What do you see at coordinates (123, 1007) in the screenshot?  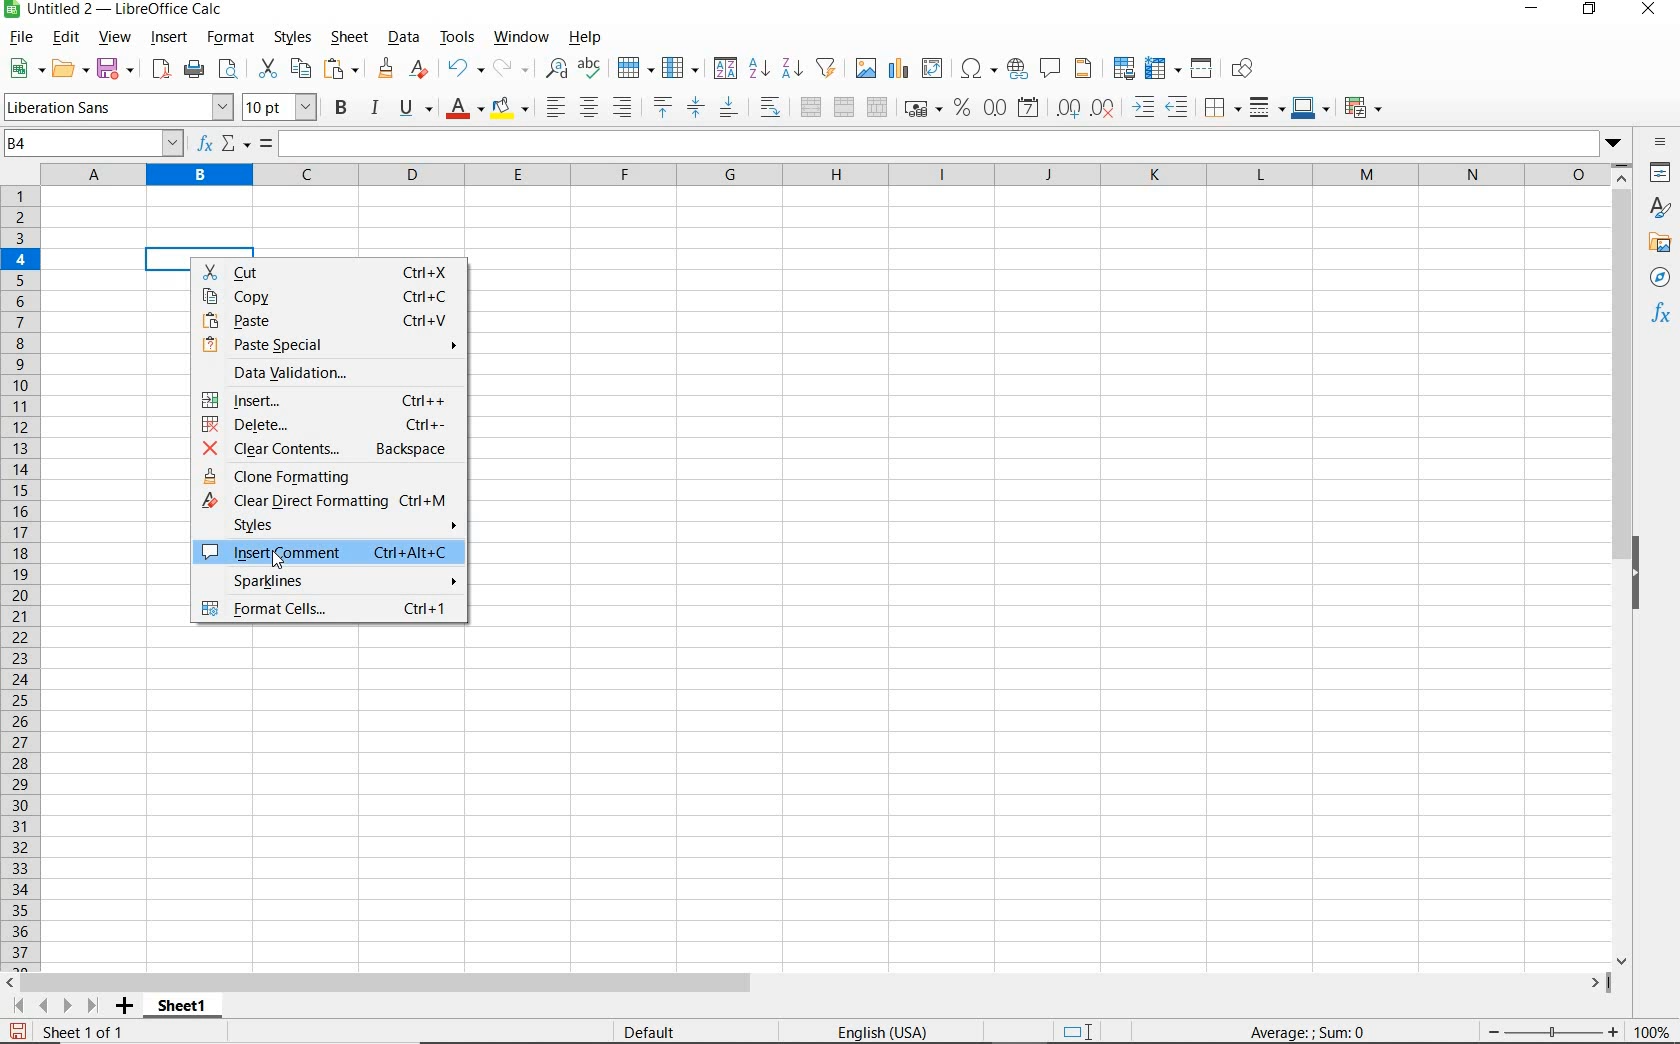 I see `add sheet` at bounding box center [123, 1007].